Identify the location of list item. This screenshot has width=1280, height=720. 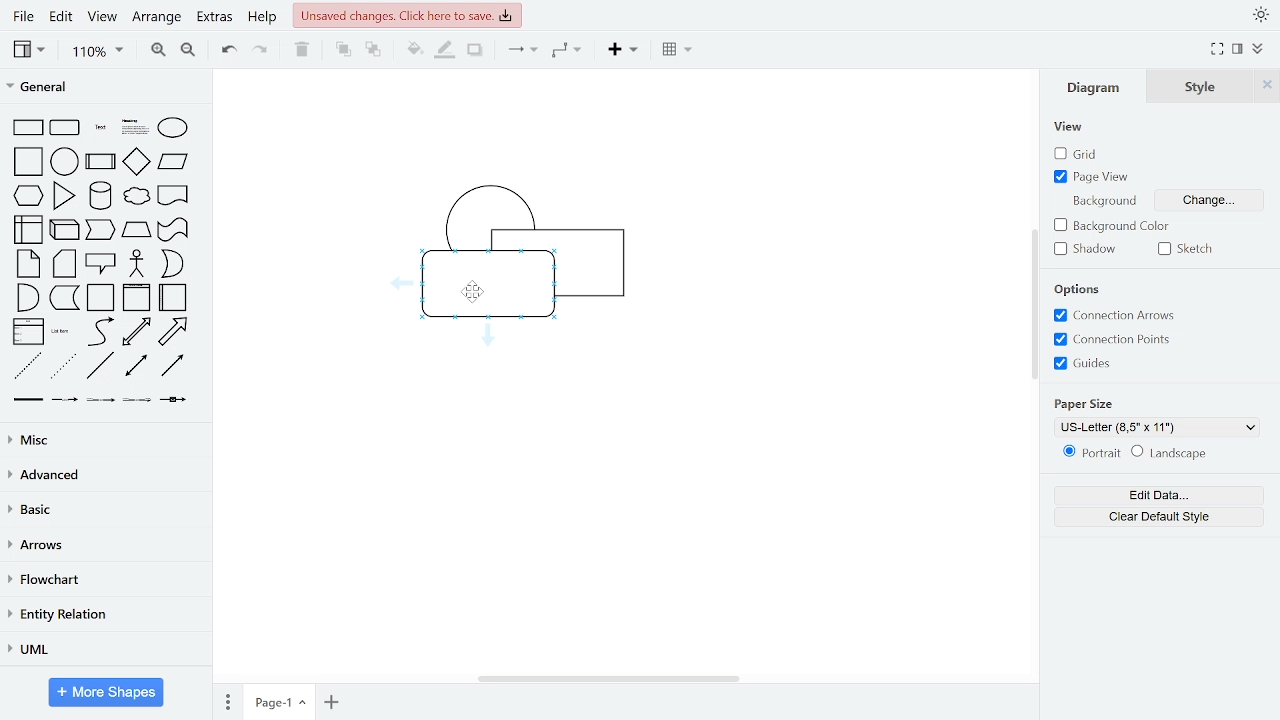
(60, 332).